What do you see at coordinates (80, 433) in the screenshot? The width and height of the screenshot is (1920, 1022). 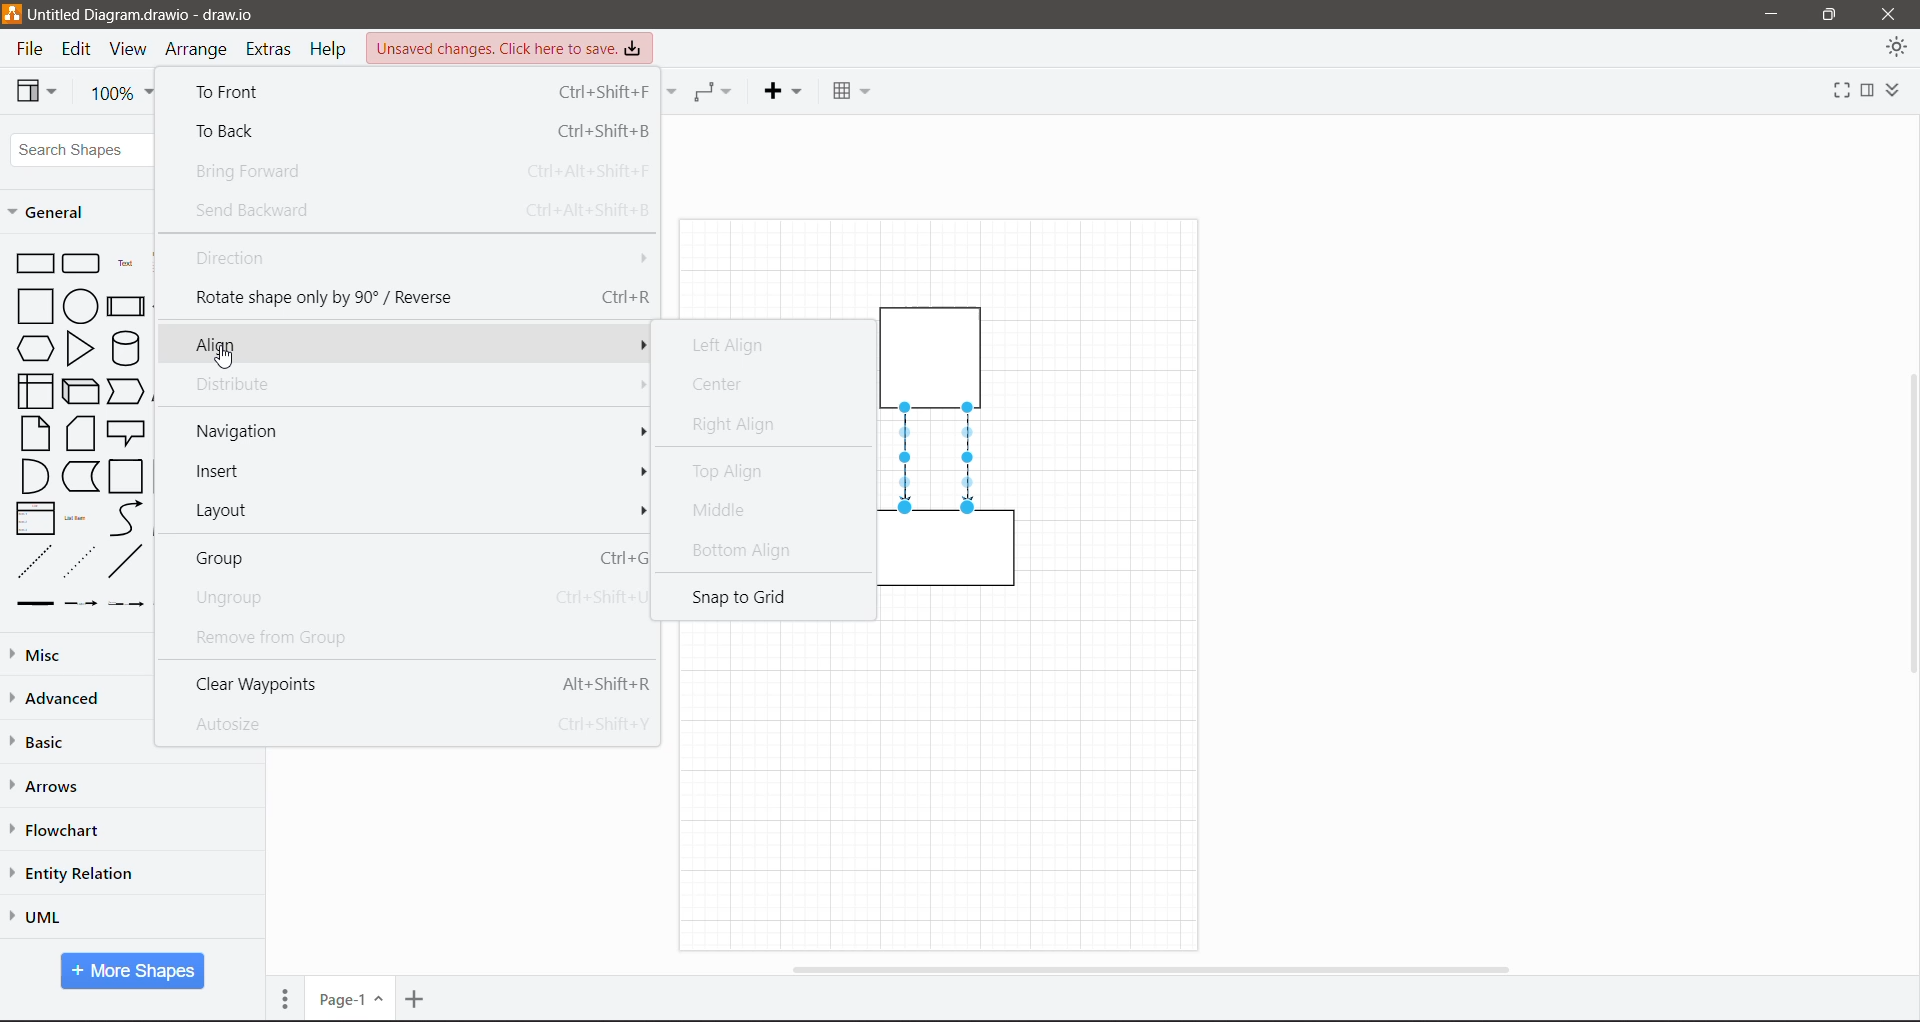 I see `Card` at bounding box center [80, 433].